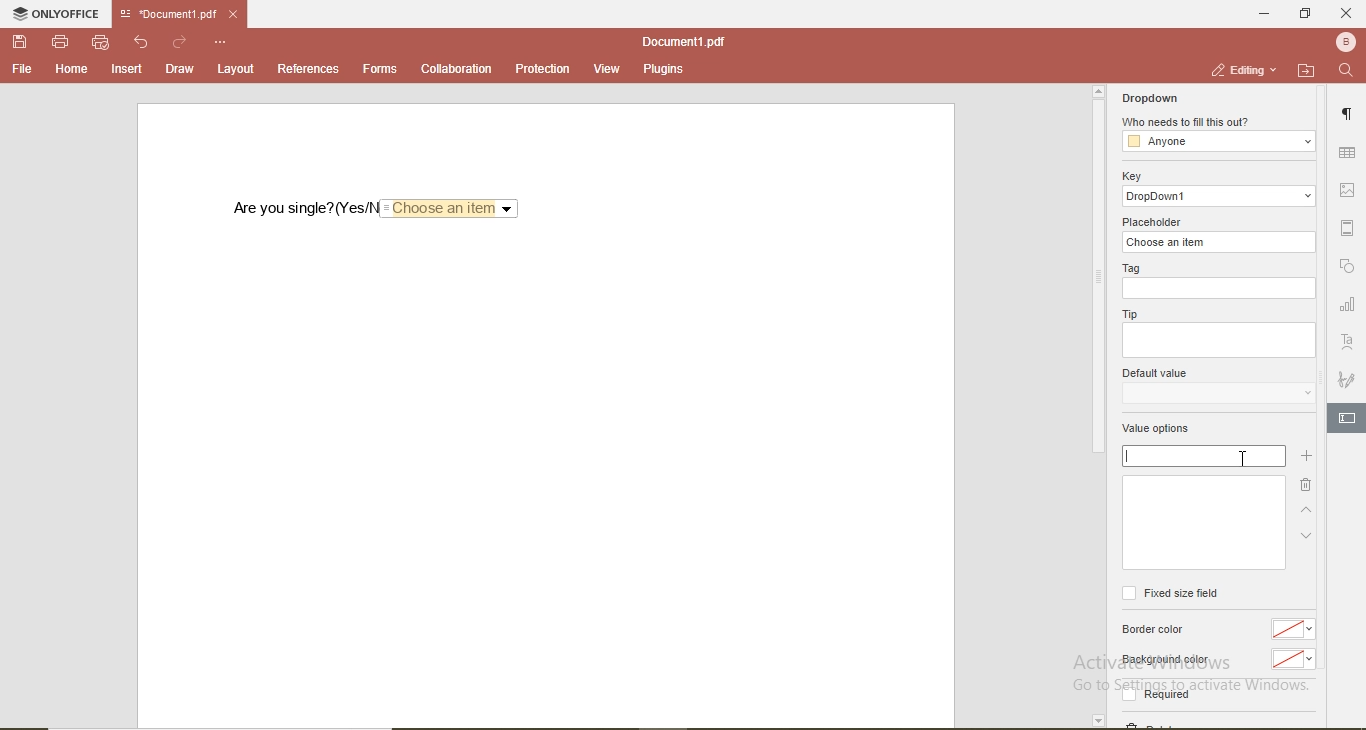 This screenshot has height=730, width=1366. I want to click on text cursor, so click(1127, 456).